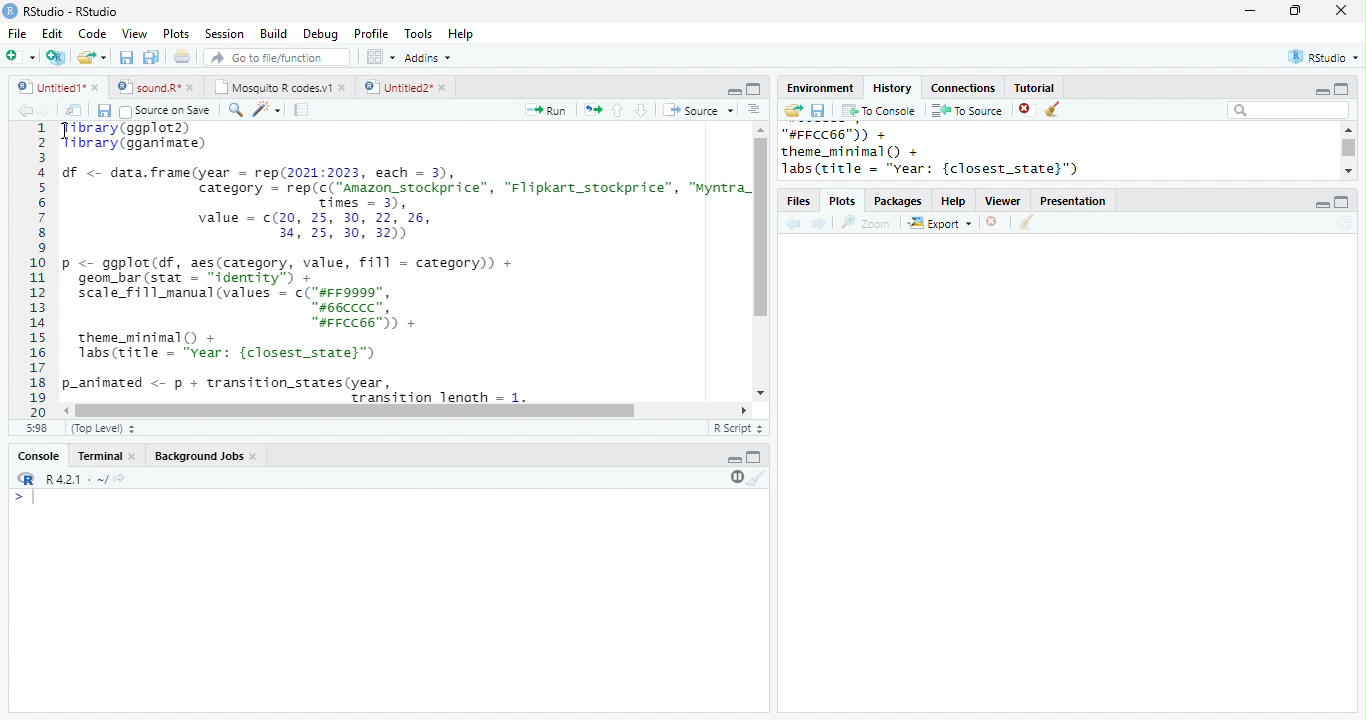  What do you see at coordinates (406, 186) in the screenshot?
I see `df <- data.frame(year = rep(2021:2023, each = 3),
category = rep(c("Amazon_stockprice”, "Flipkart_stockprice”, “Myntra_
Times = 3).` at bounding box center [406, 186].